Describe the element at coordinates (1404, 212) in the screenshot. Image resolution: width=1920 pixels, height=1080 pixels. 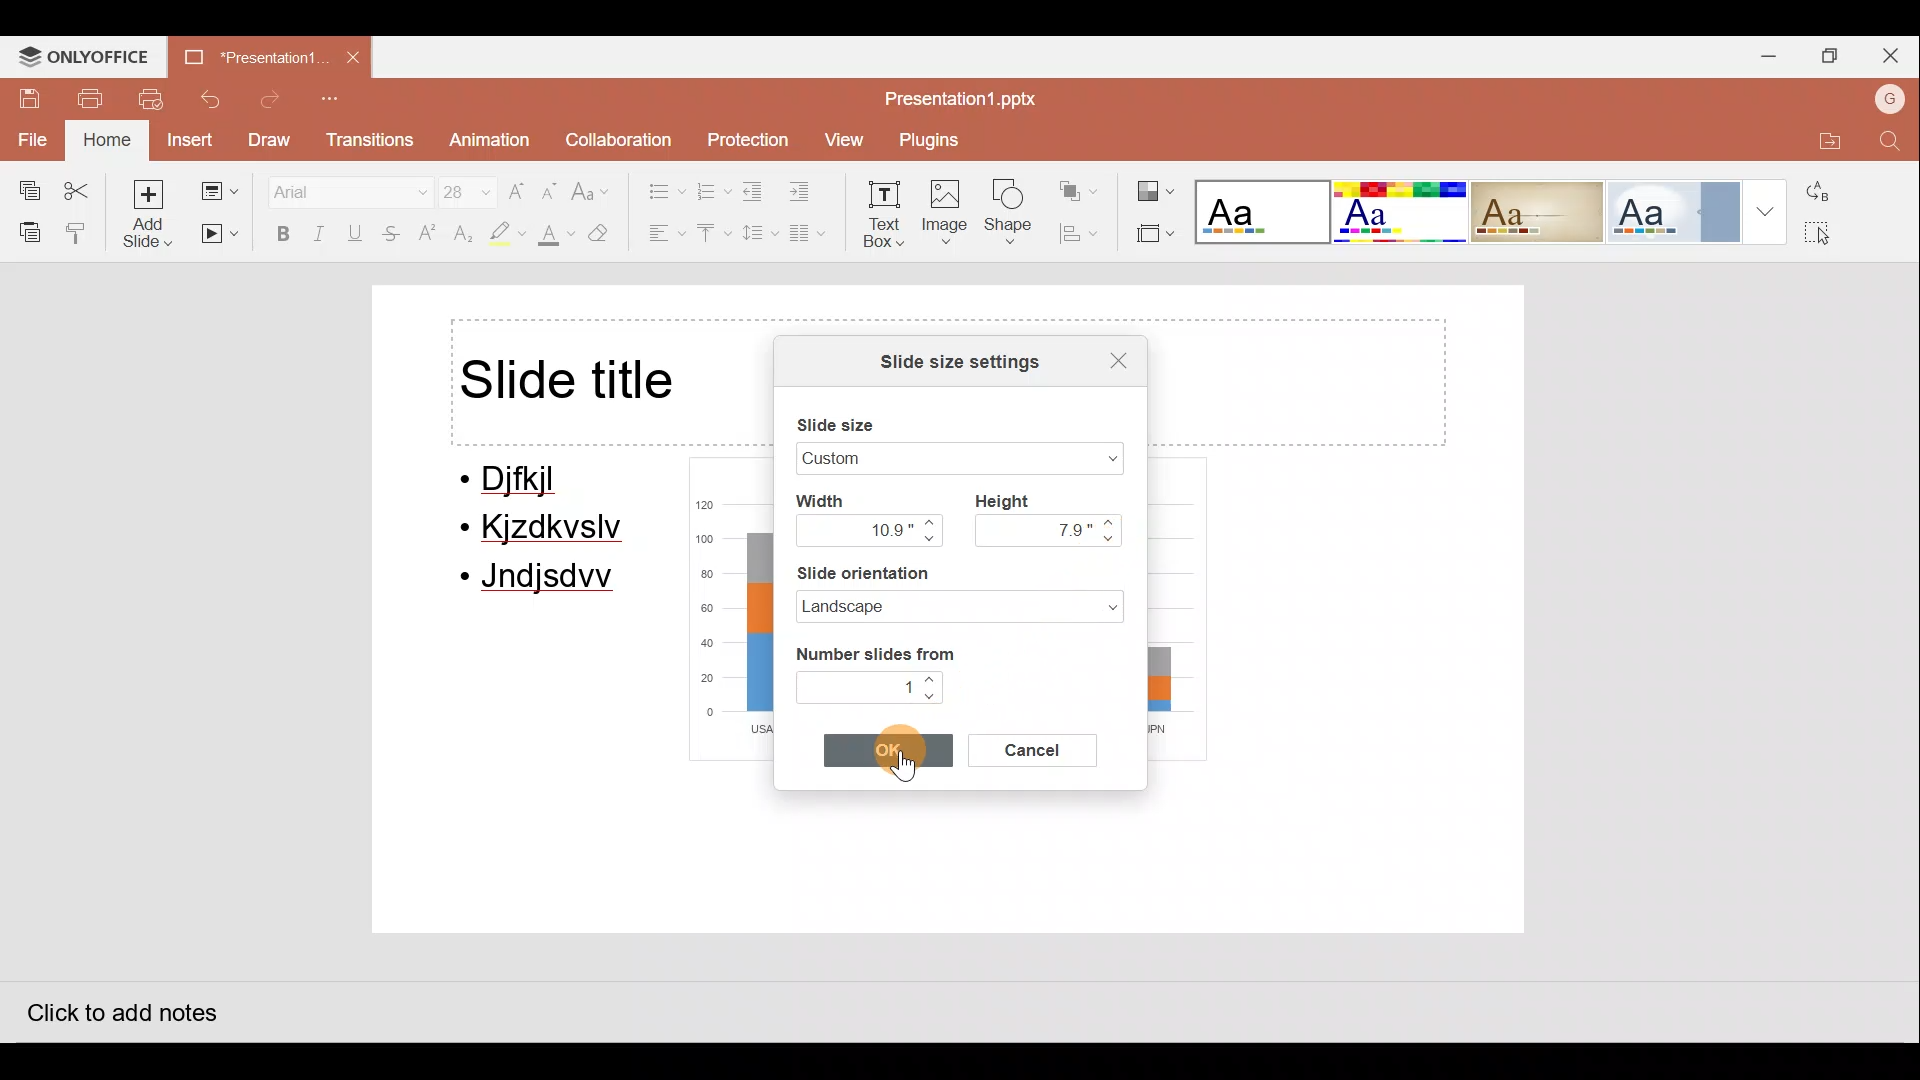
I see `Theme 2` at that location.